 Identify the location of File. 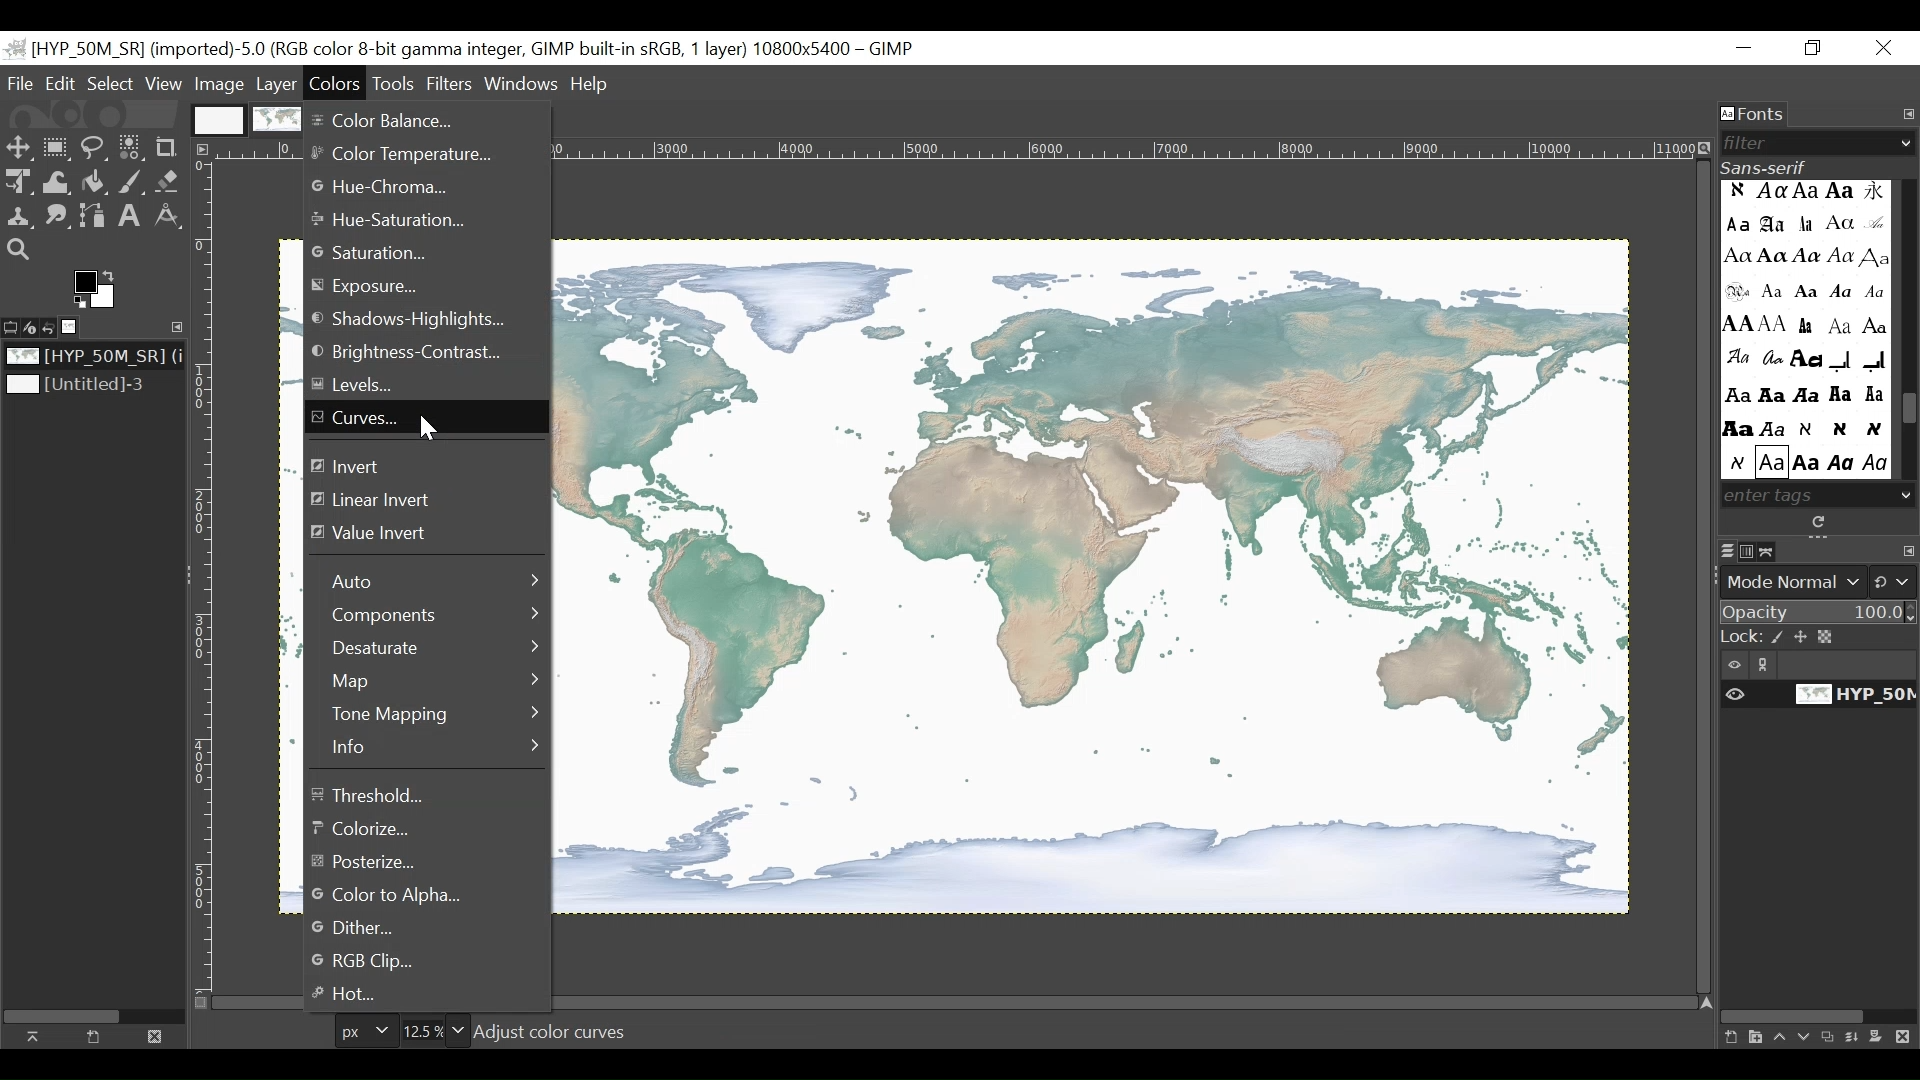
(23, 83).